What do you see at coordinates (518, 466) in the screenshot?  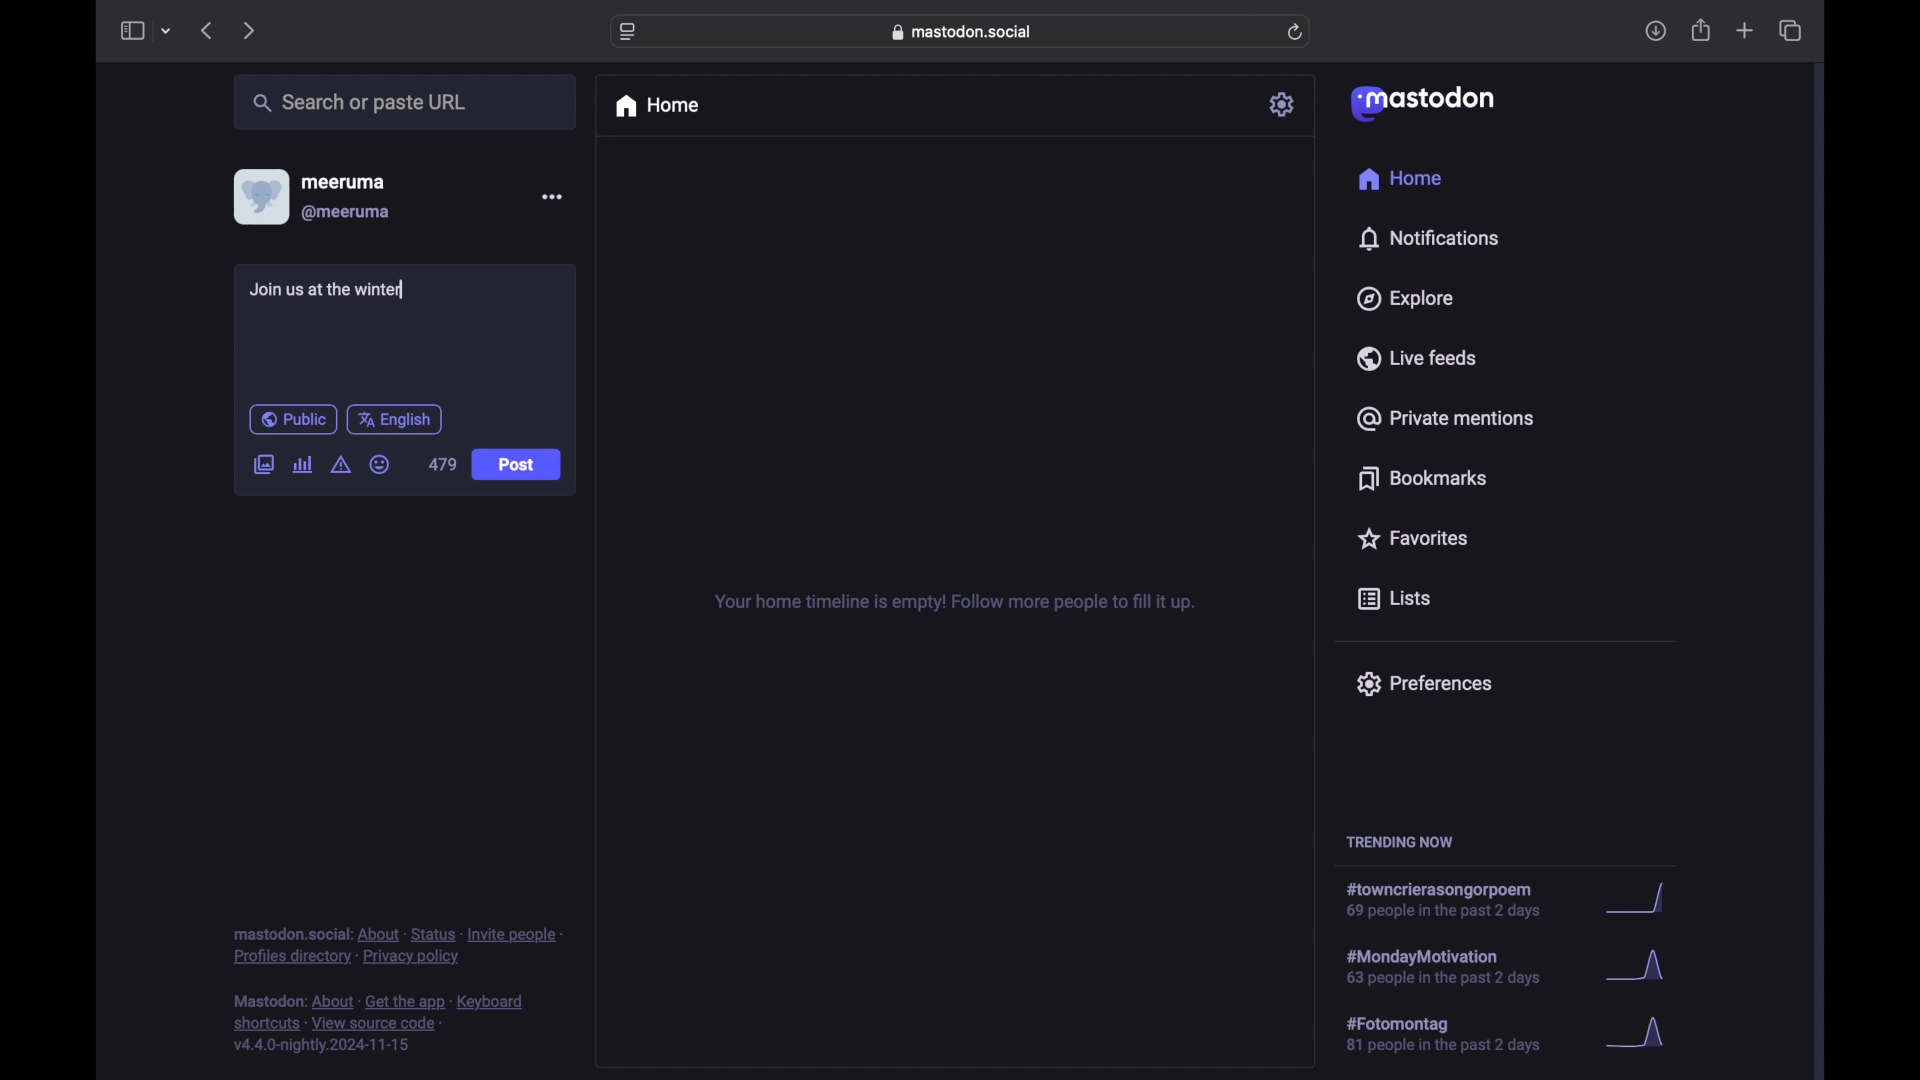 I see `Post` at bounding box center [518, 466].